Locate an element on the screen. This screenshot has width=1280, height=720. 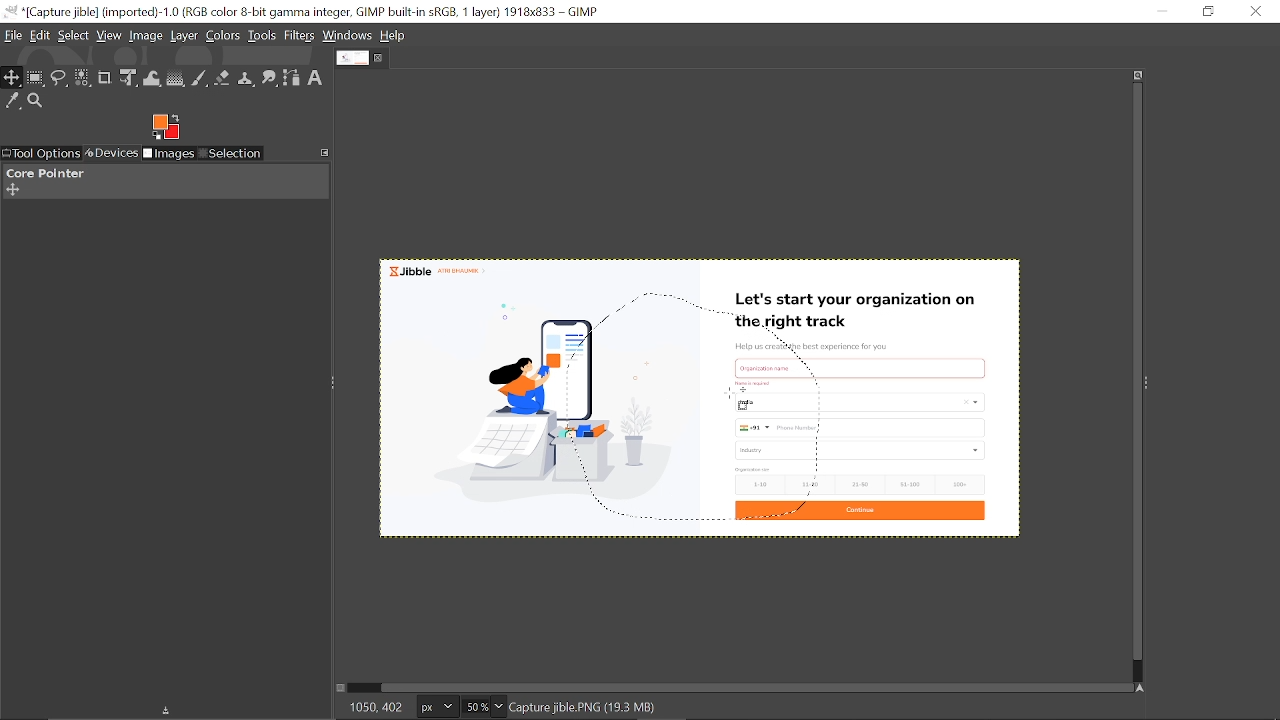
Zoom tool is located at coordinates (36, 101).